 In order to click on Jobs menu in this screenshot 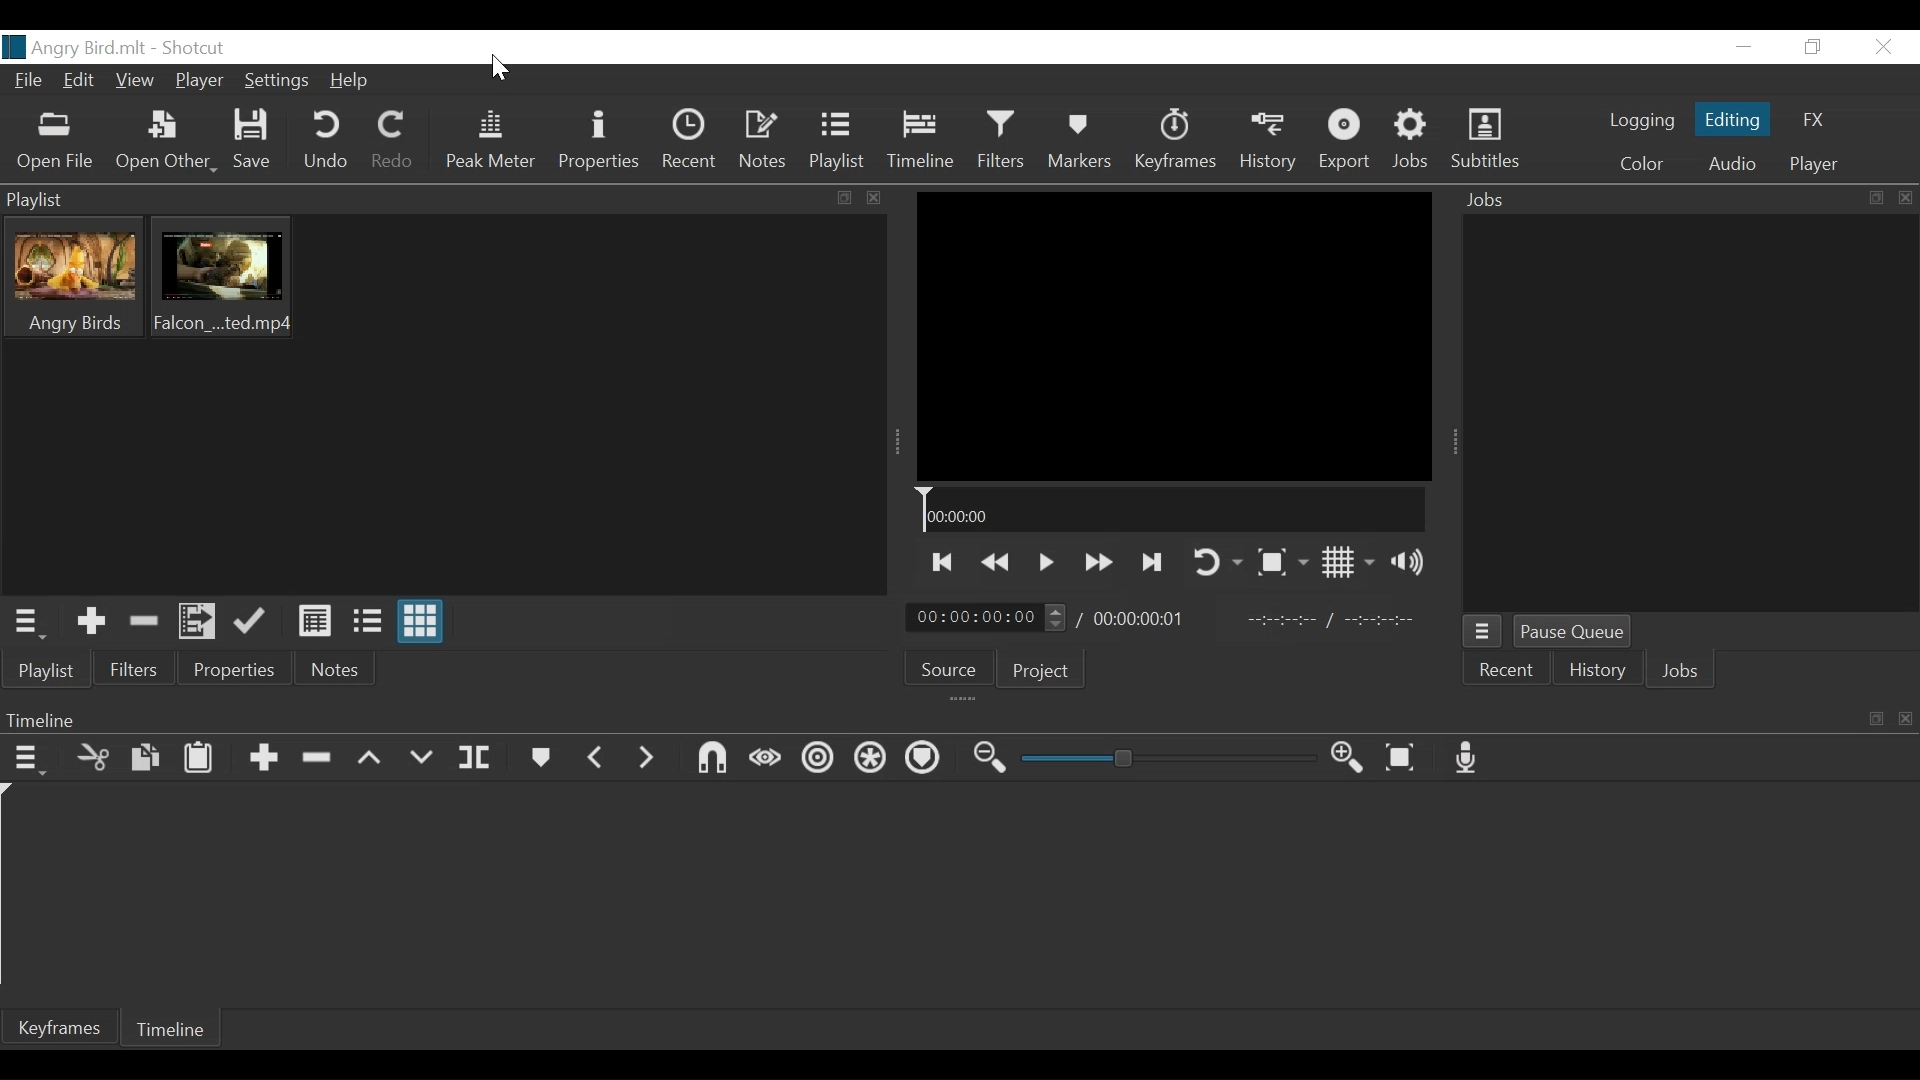, I will do `click(1483, 632)`.